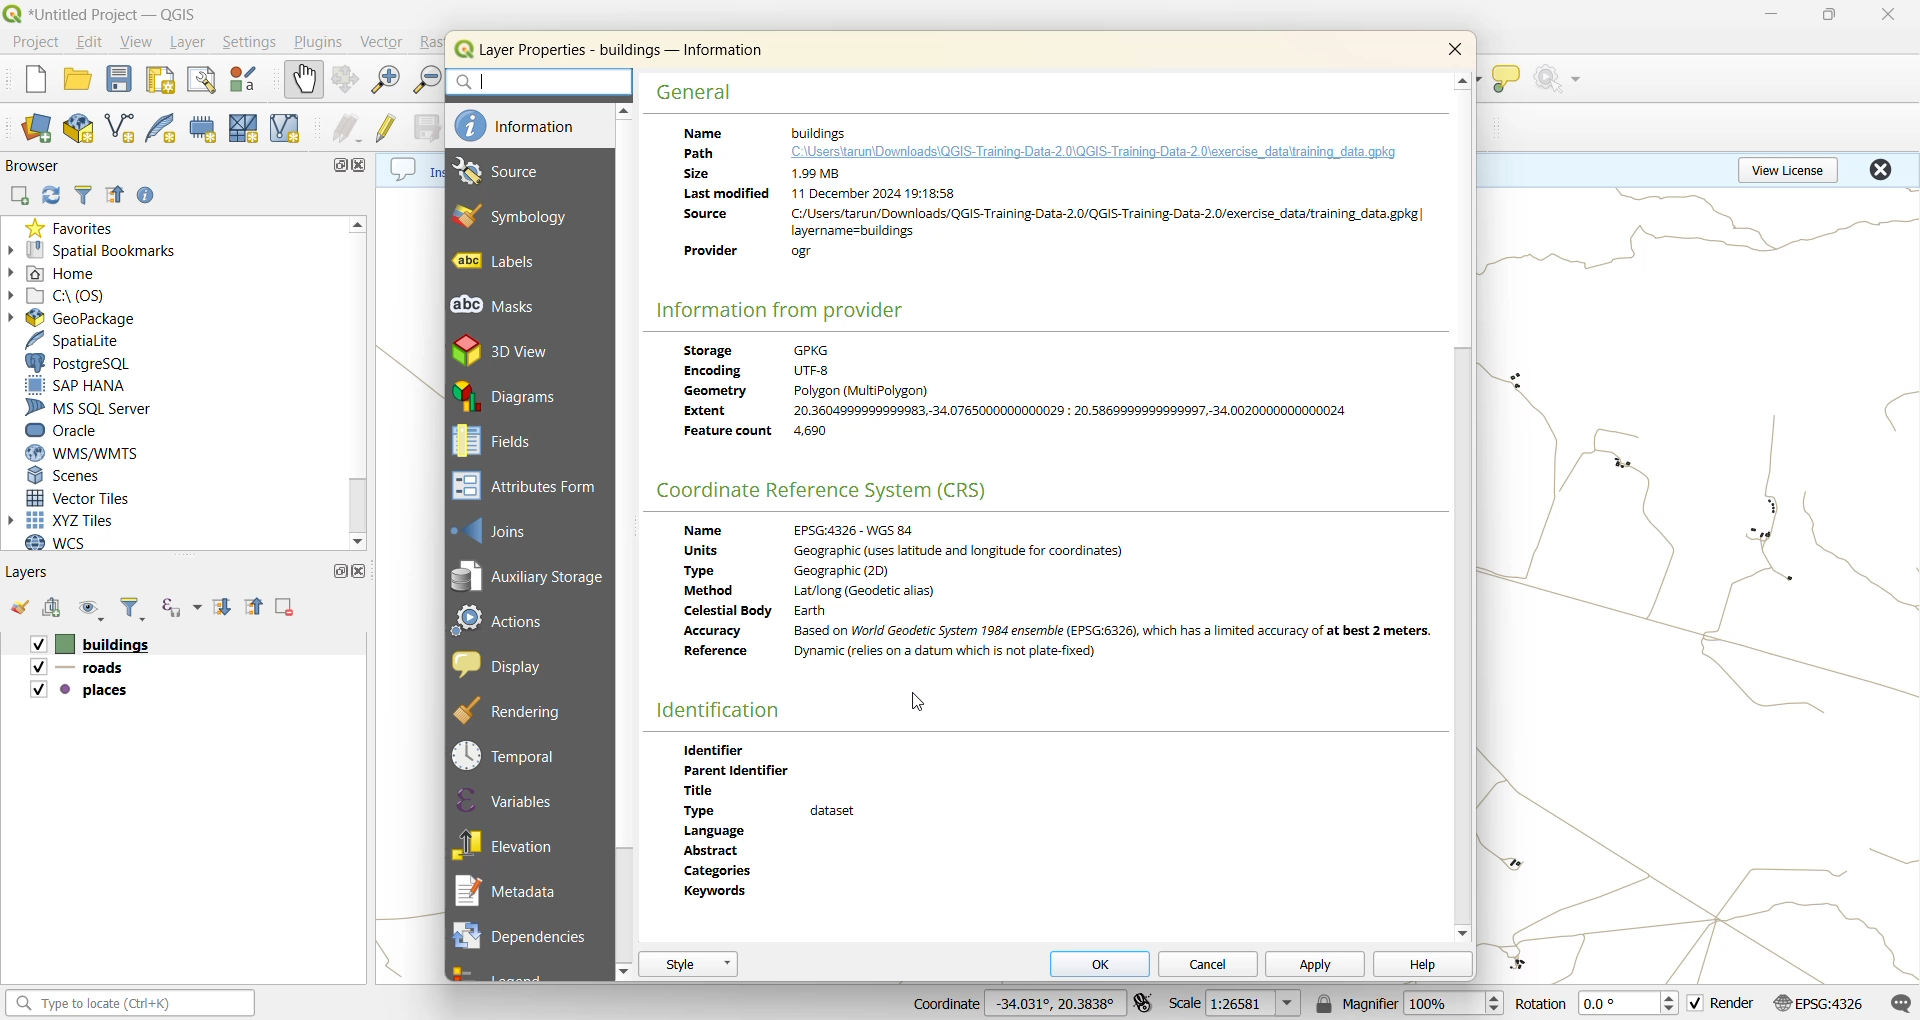  Describe the element at coordinates (525, 219) in the screenshot. I see `symbology` at that location.